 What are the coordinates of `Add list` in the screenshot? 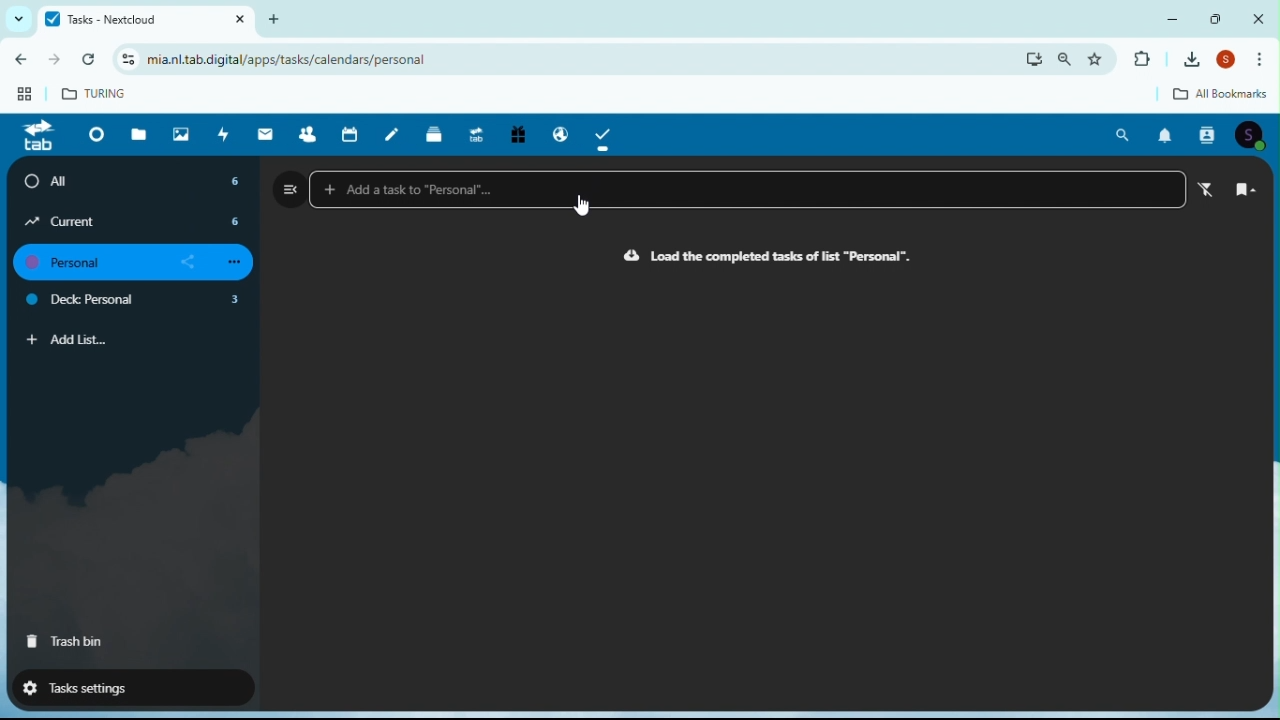 It's located at (68, 340).